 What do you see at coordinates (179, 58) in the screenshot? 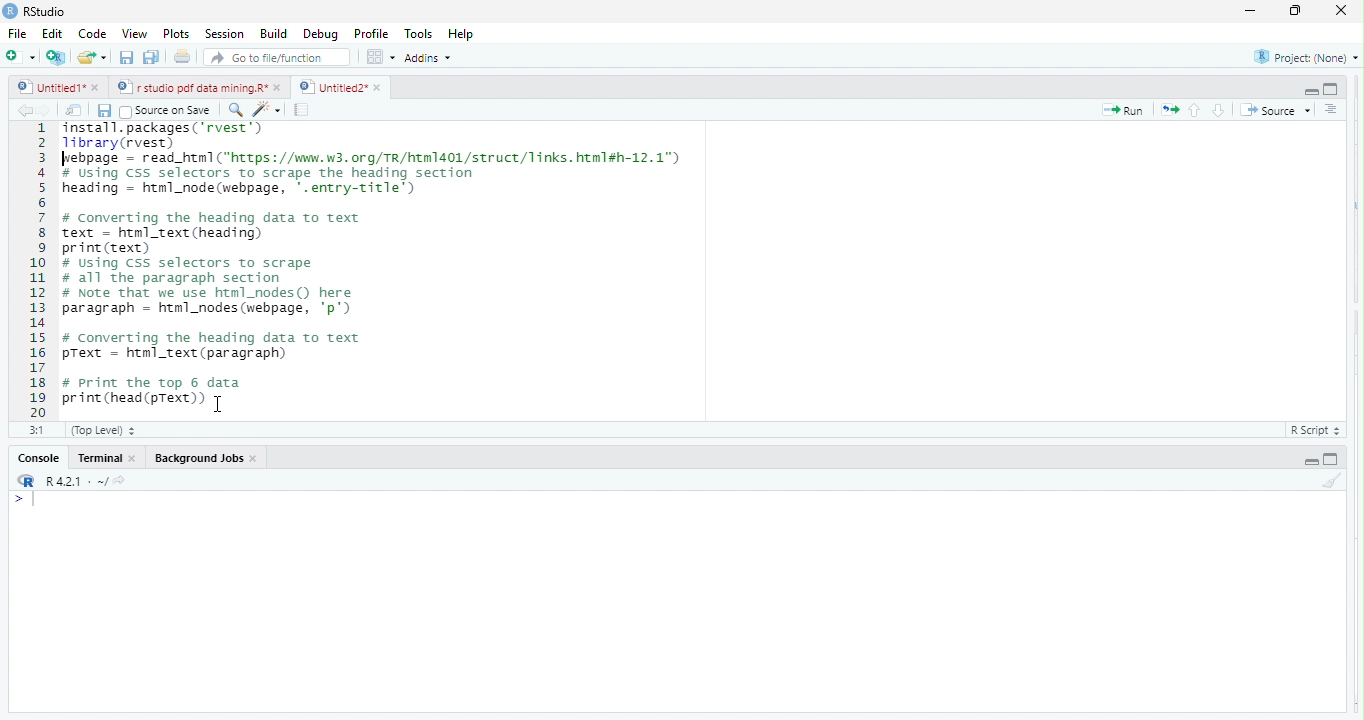
I see `print the current file` at bounding box center [179, 58].